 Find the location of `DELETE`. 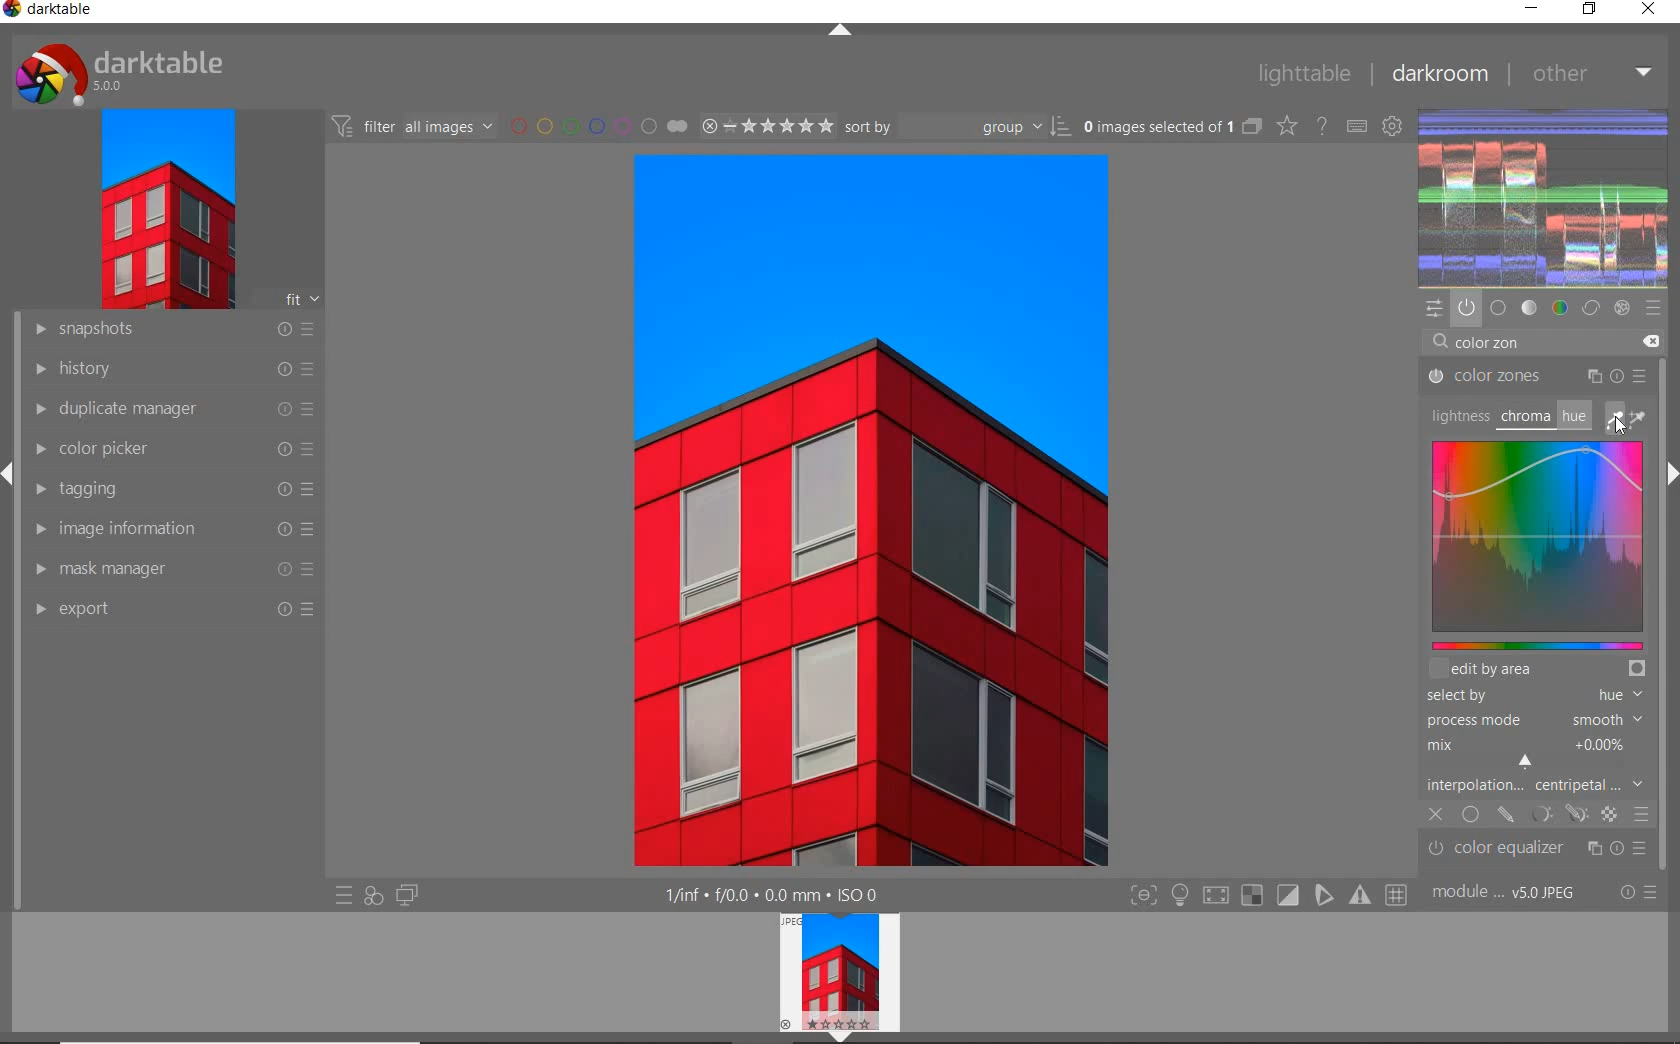

DELETE is located at coordinates (1650, 340).